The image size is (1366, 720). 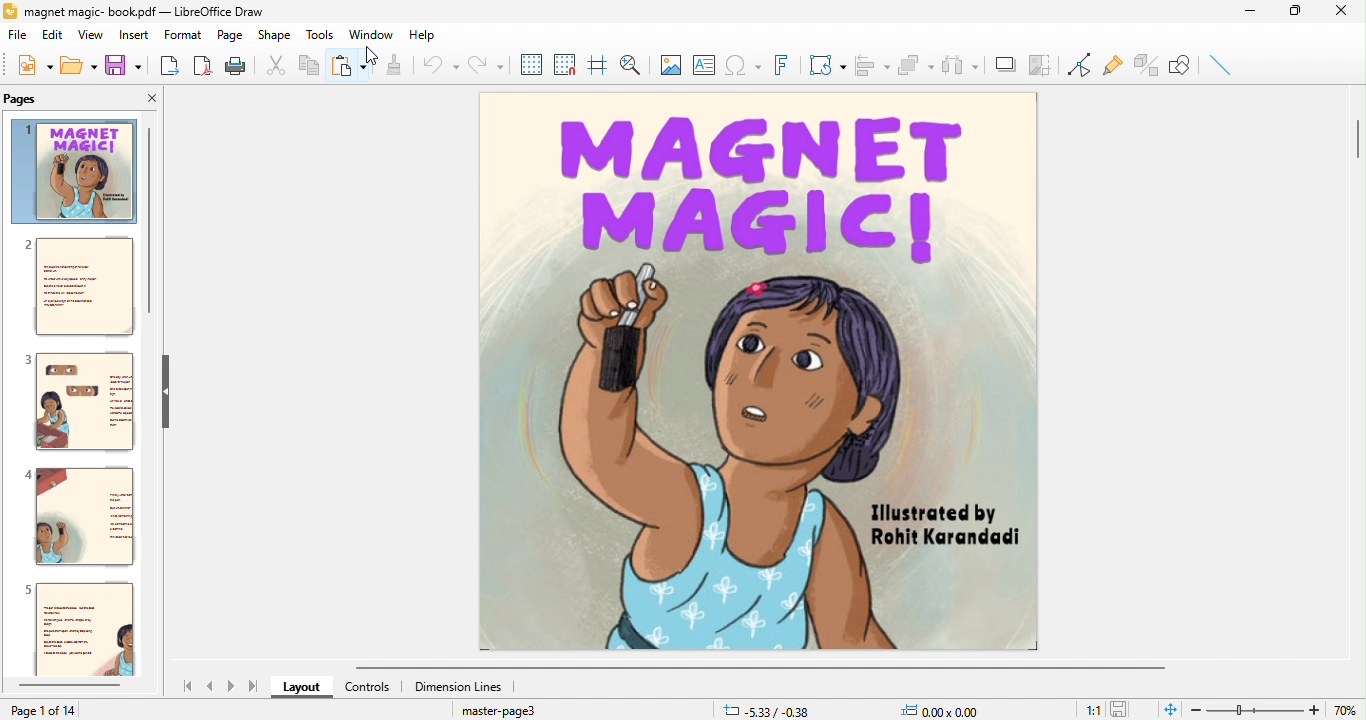 What do you see at coordinates (227, 37) in the screenshot?
I see `page` at bounding box center [227, 37].